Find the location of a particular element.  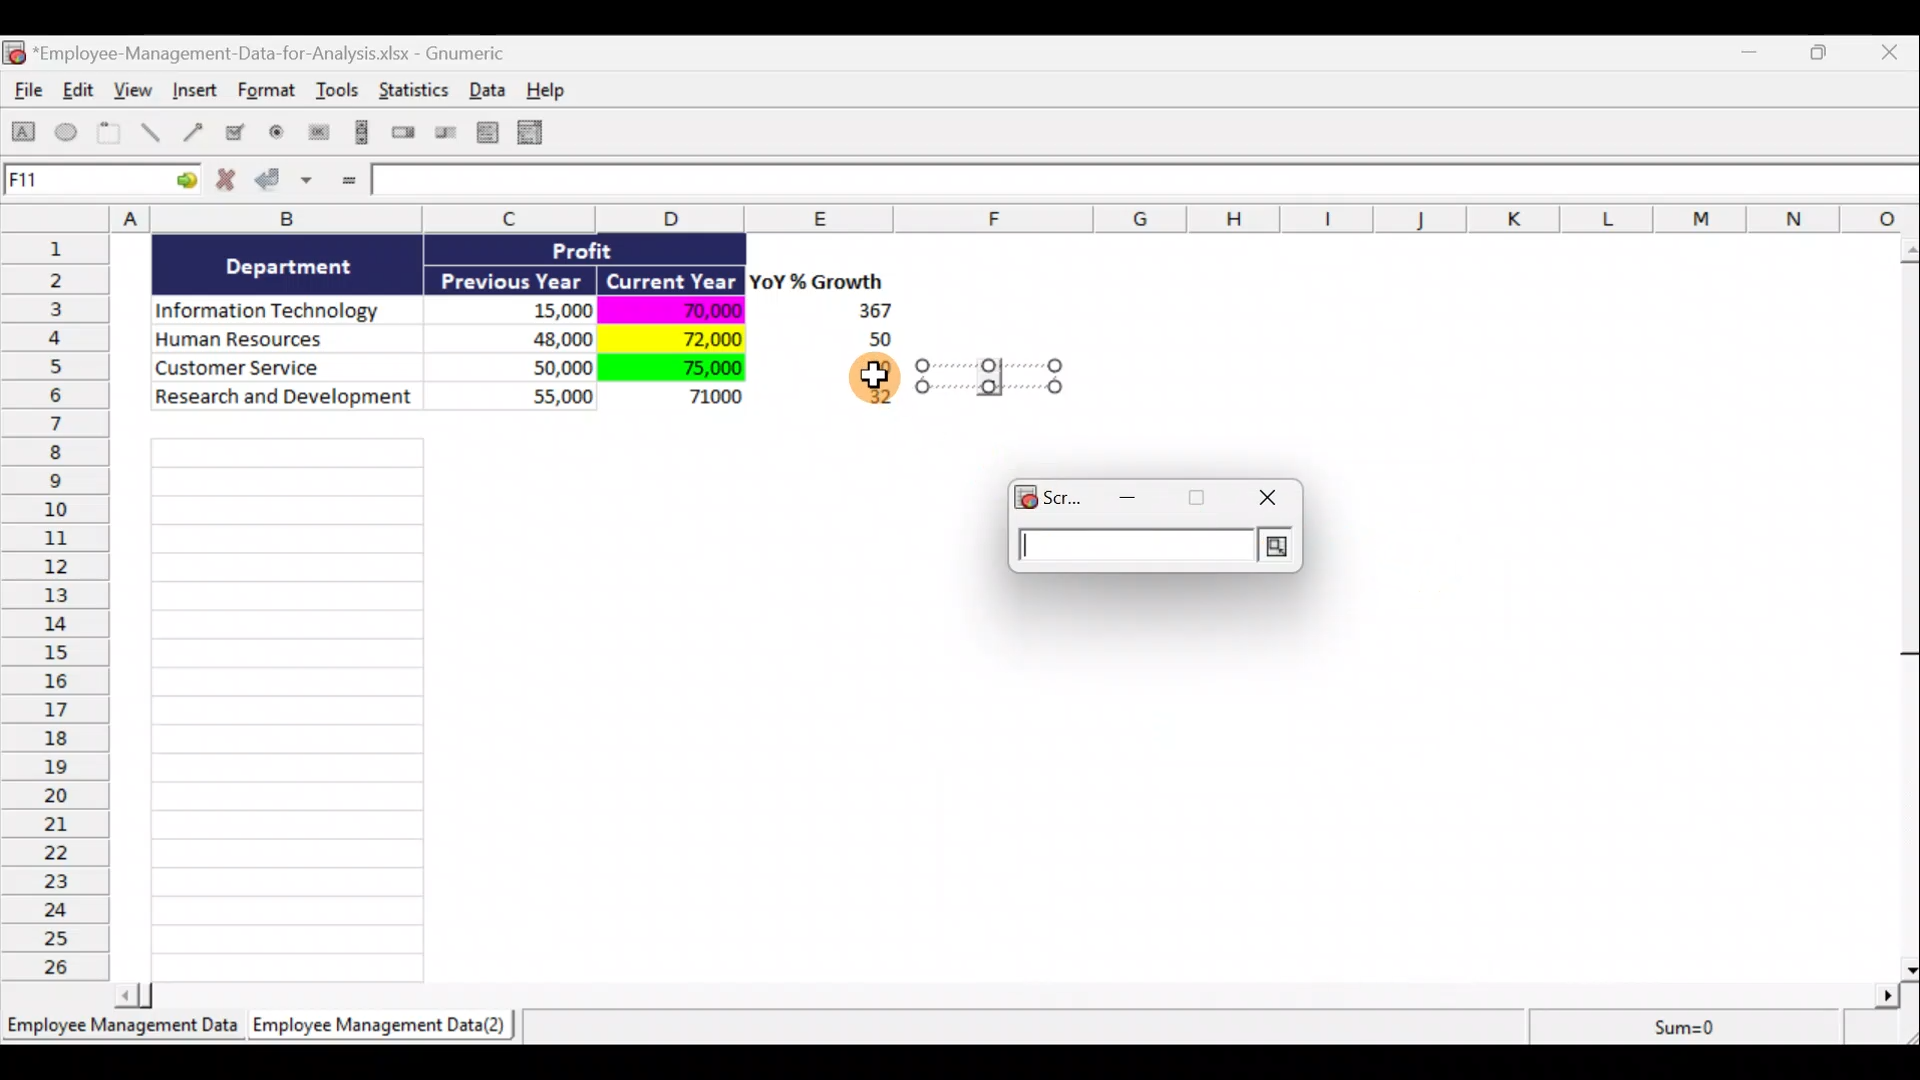

Insert is located at coordinates (194, 93).